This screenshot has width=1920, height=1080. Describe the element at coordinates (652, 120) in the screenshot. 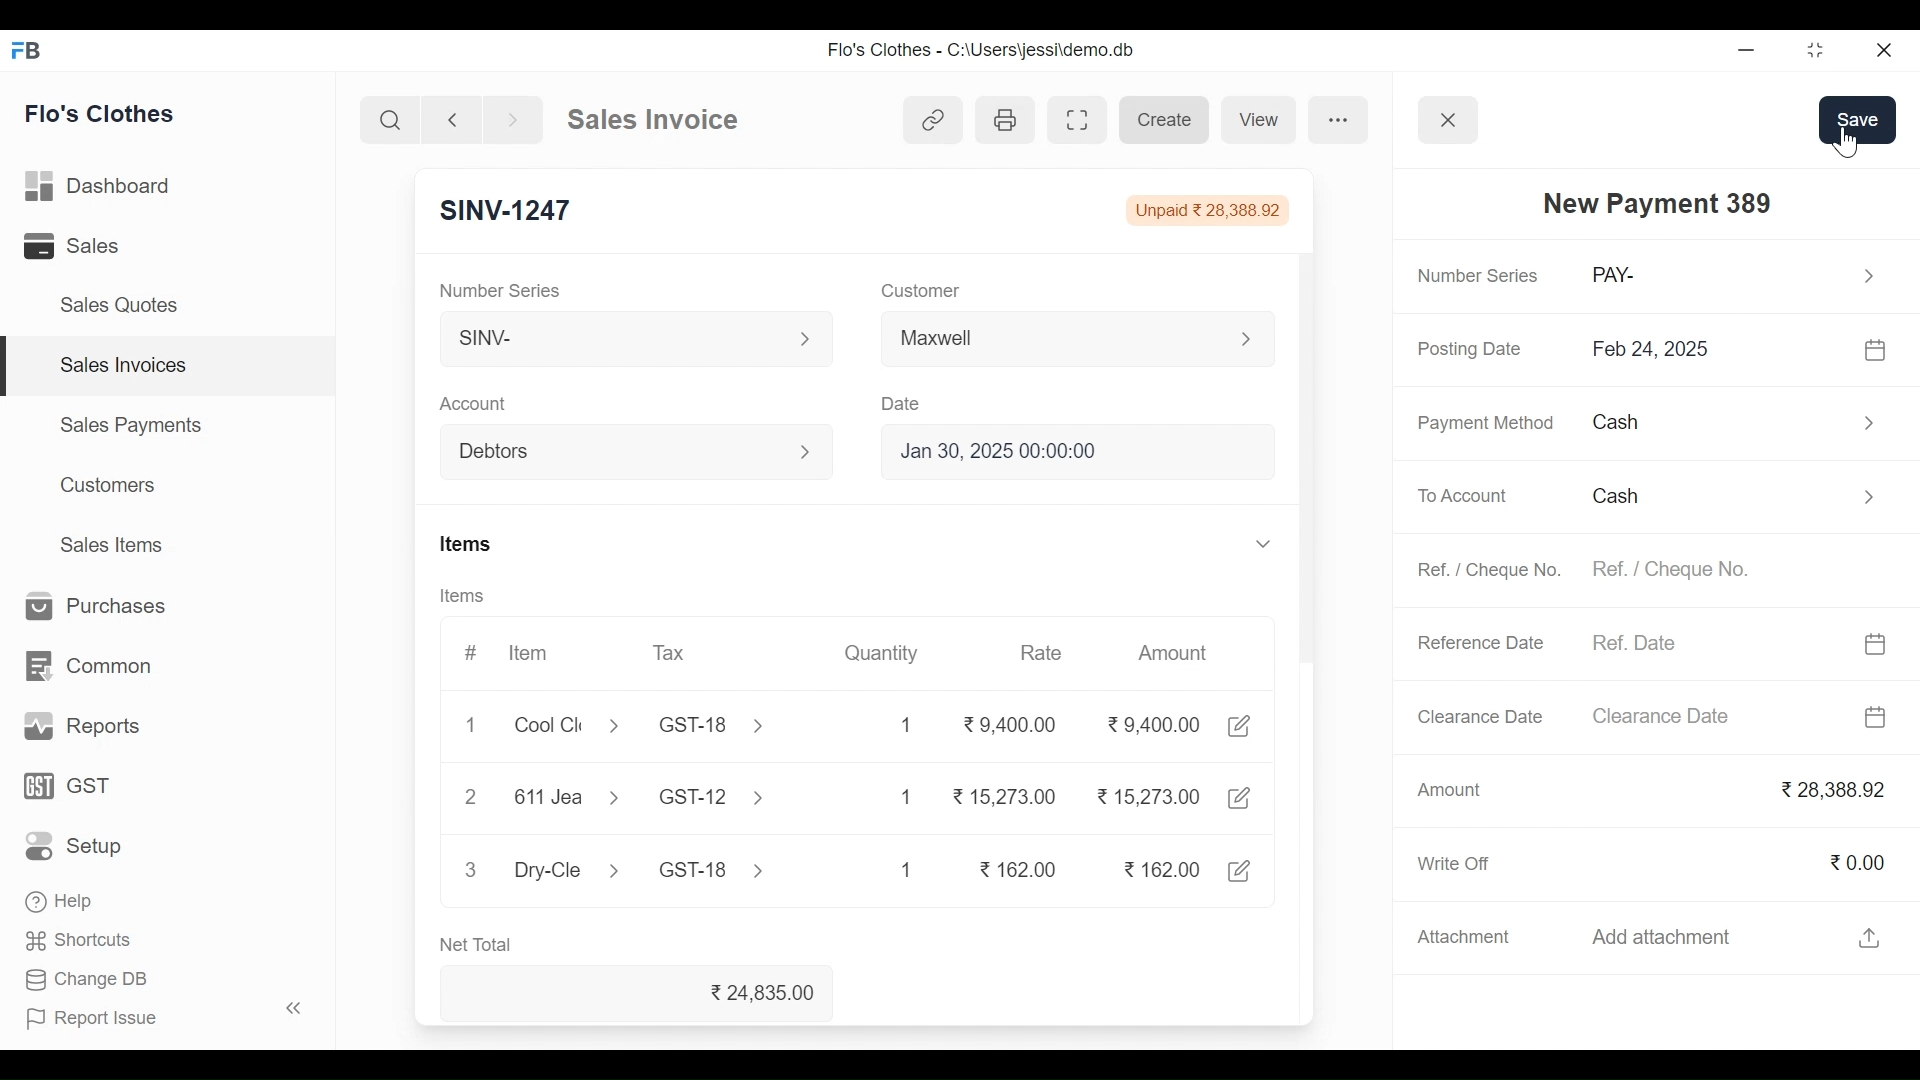

I see `Sales Invoice` at that location.